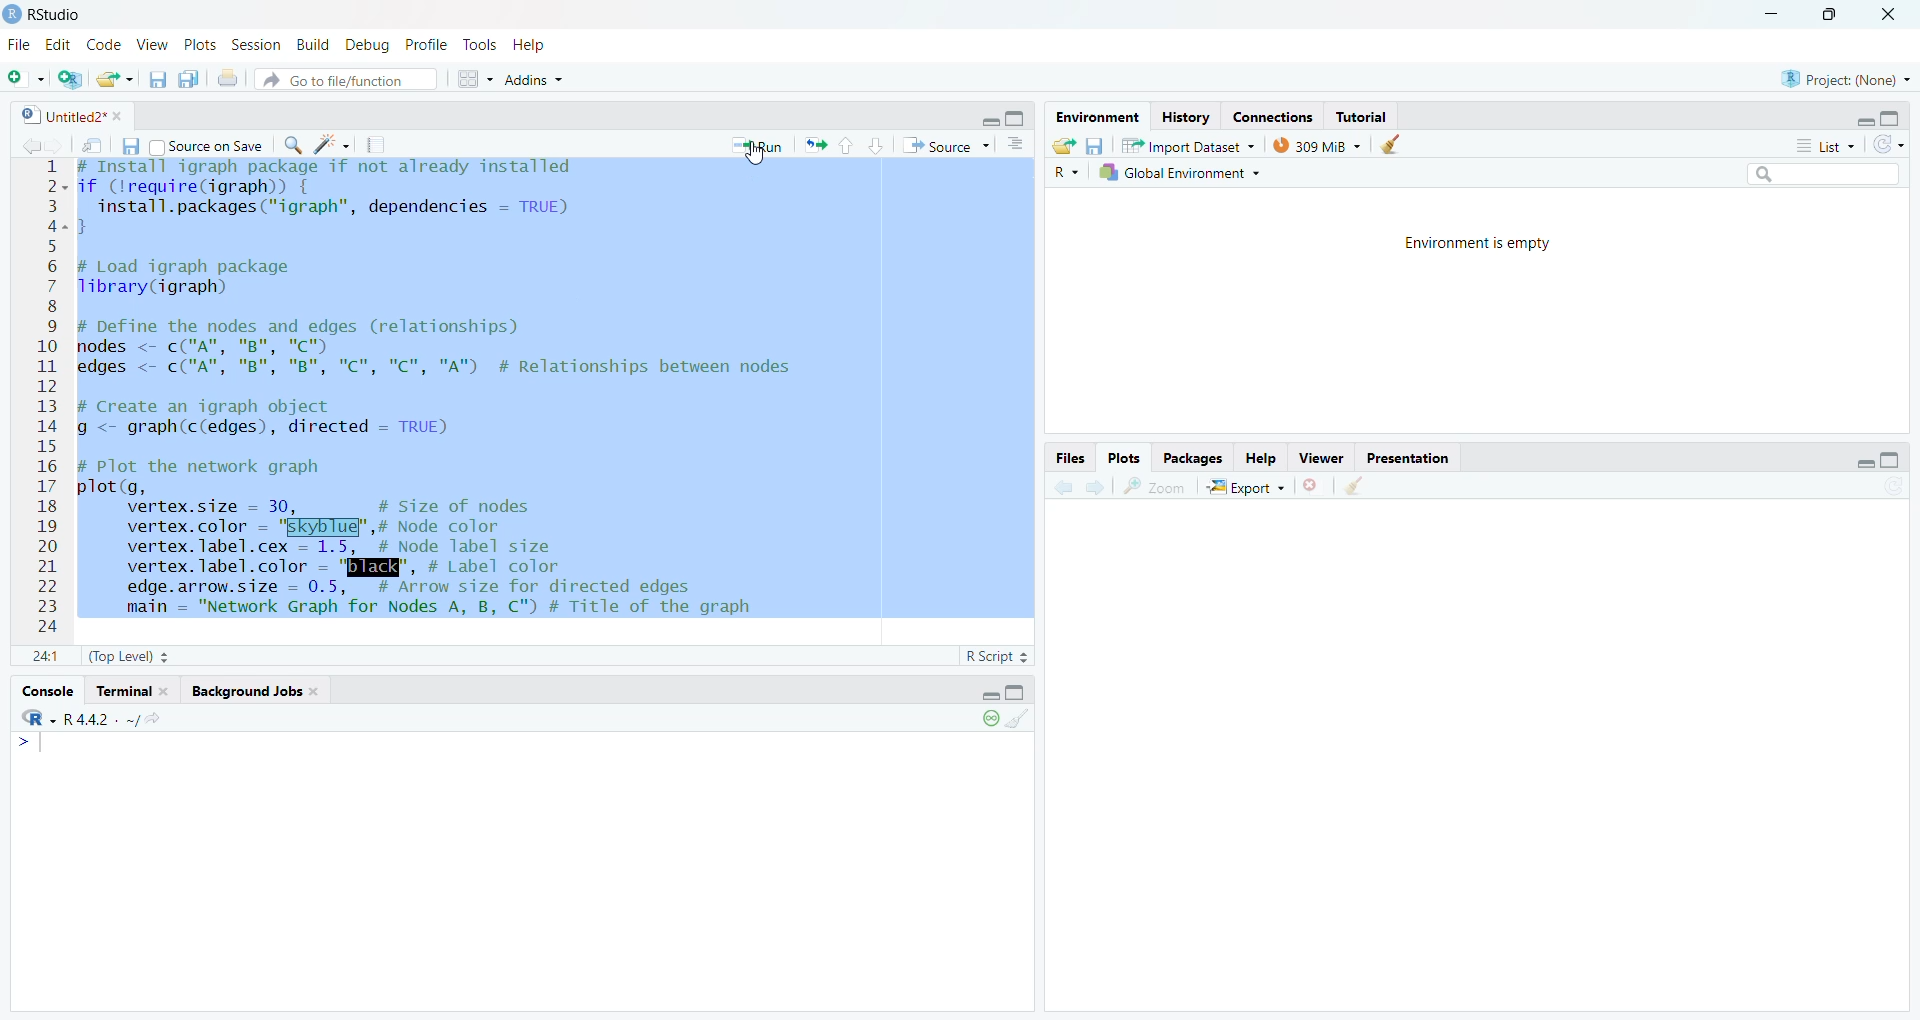  I want to click on 309 MiB ~, so click(1319, 144).